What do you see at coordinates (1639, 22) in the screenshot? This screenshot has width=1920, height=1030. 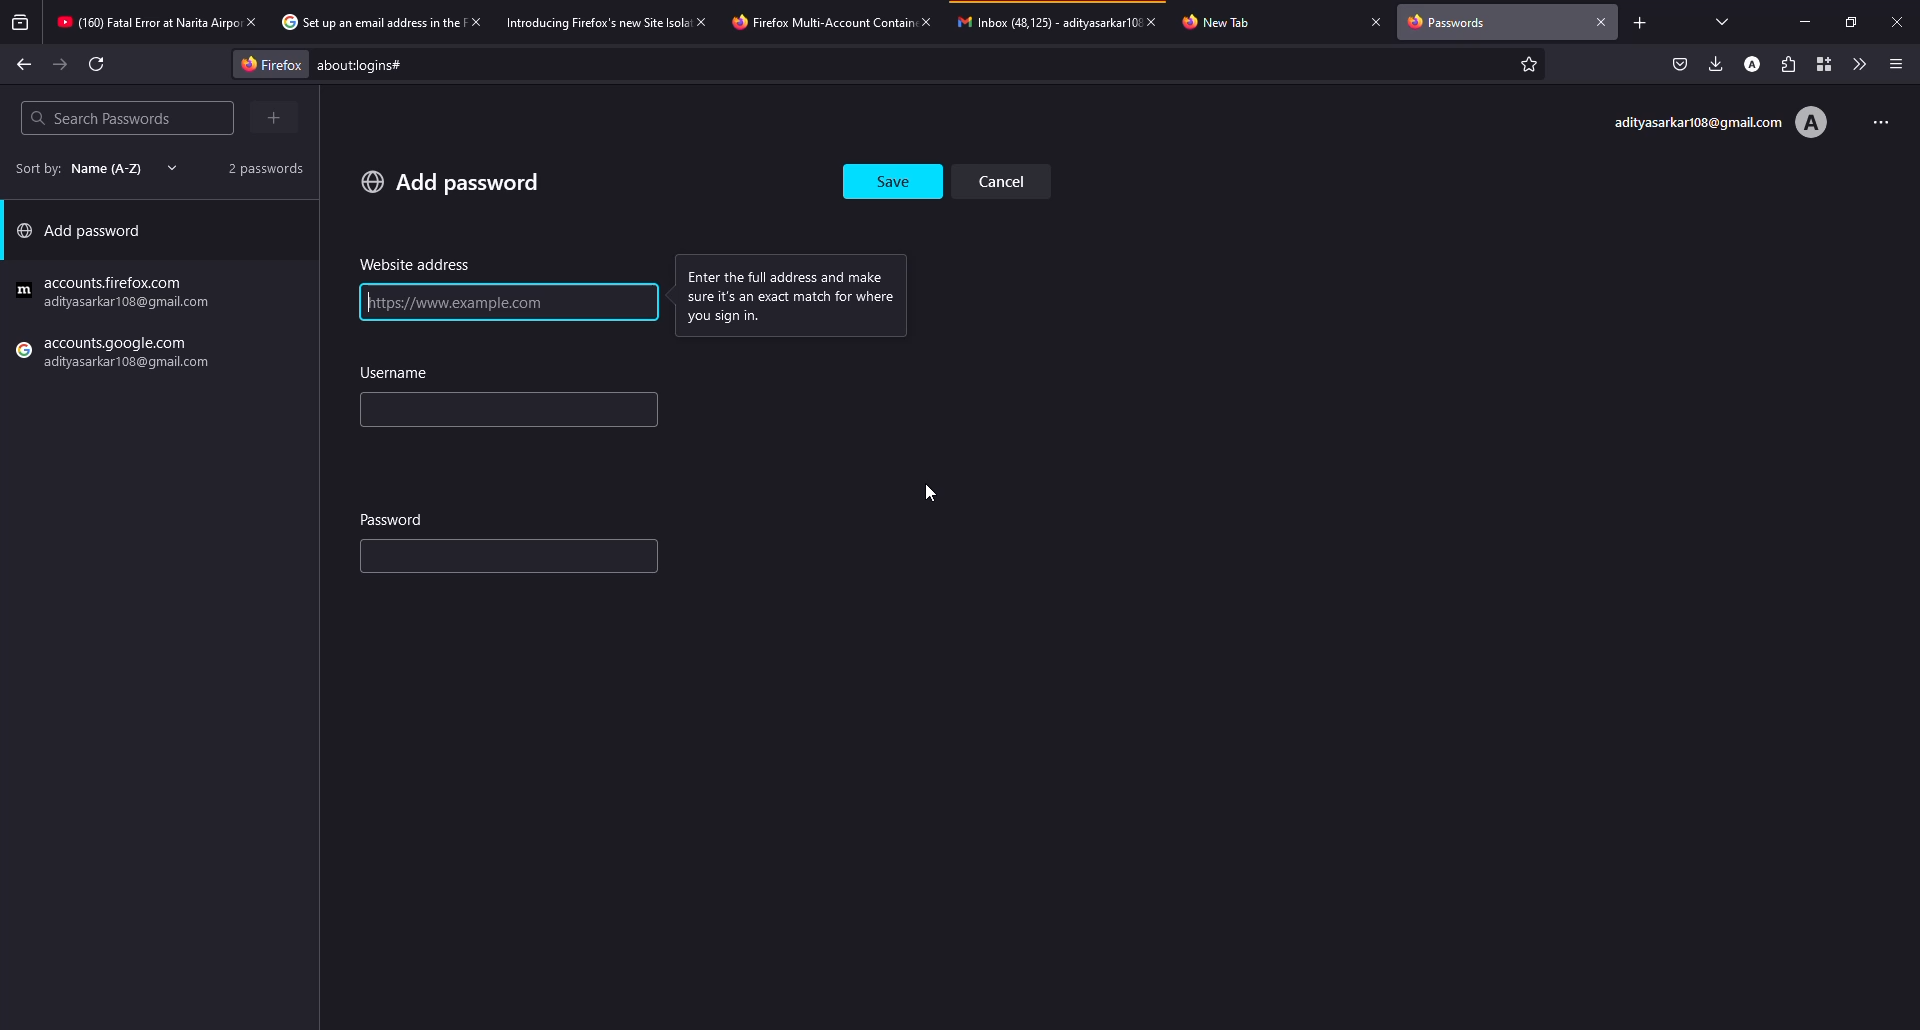 I see `add tab` at bounding box center [1639, 22].